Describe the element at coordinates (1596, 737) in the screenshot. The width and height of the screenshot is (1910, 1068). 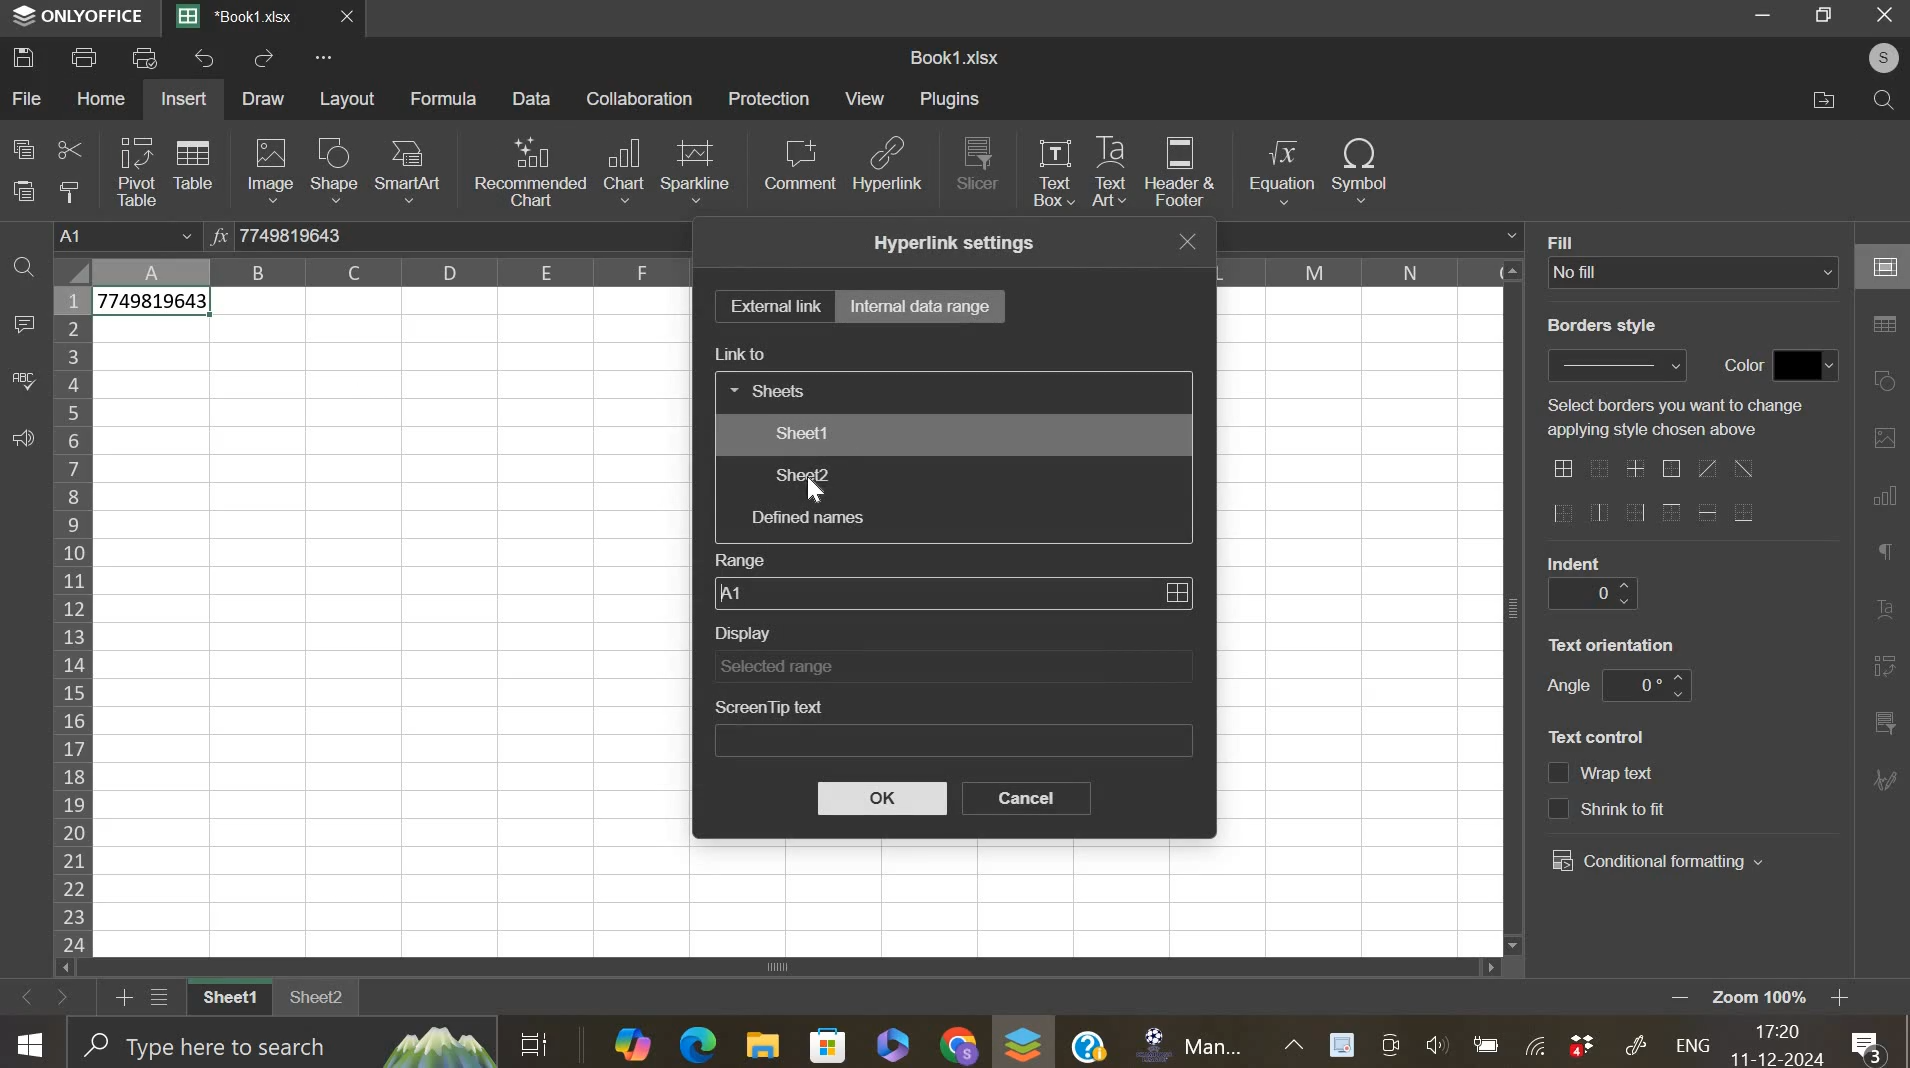
I see `text` at that location.